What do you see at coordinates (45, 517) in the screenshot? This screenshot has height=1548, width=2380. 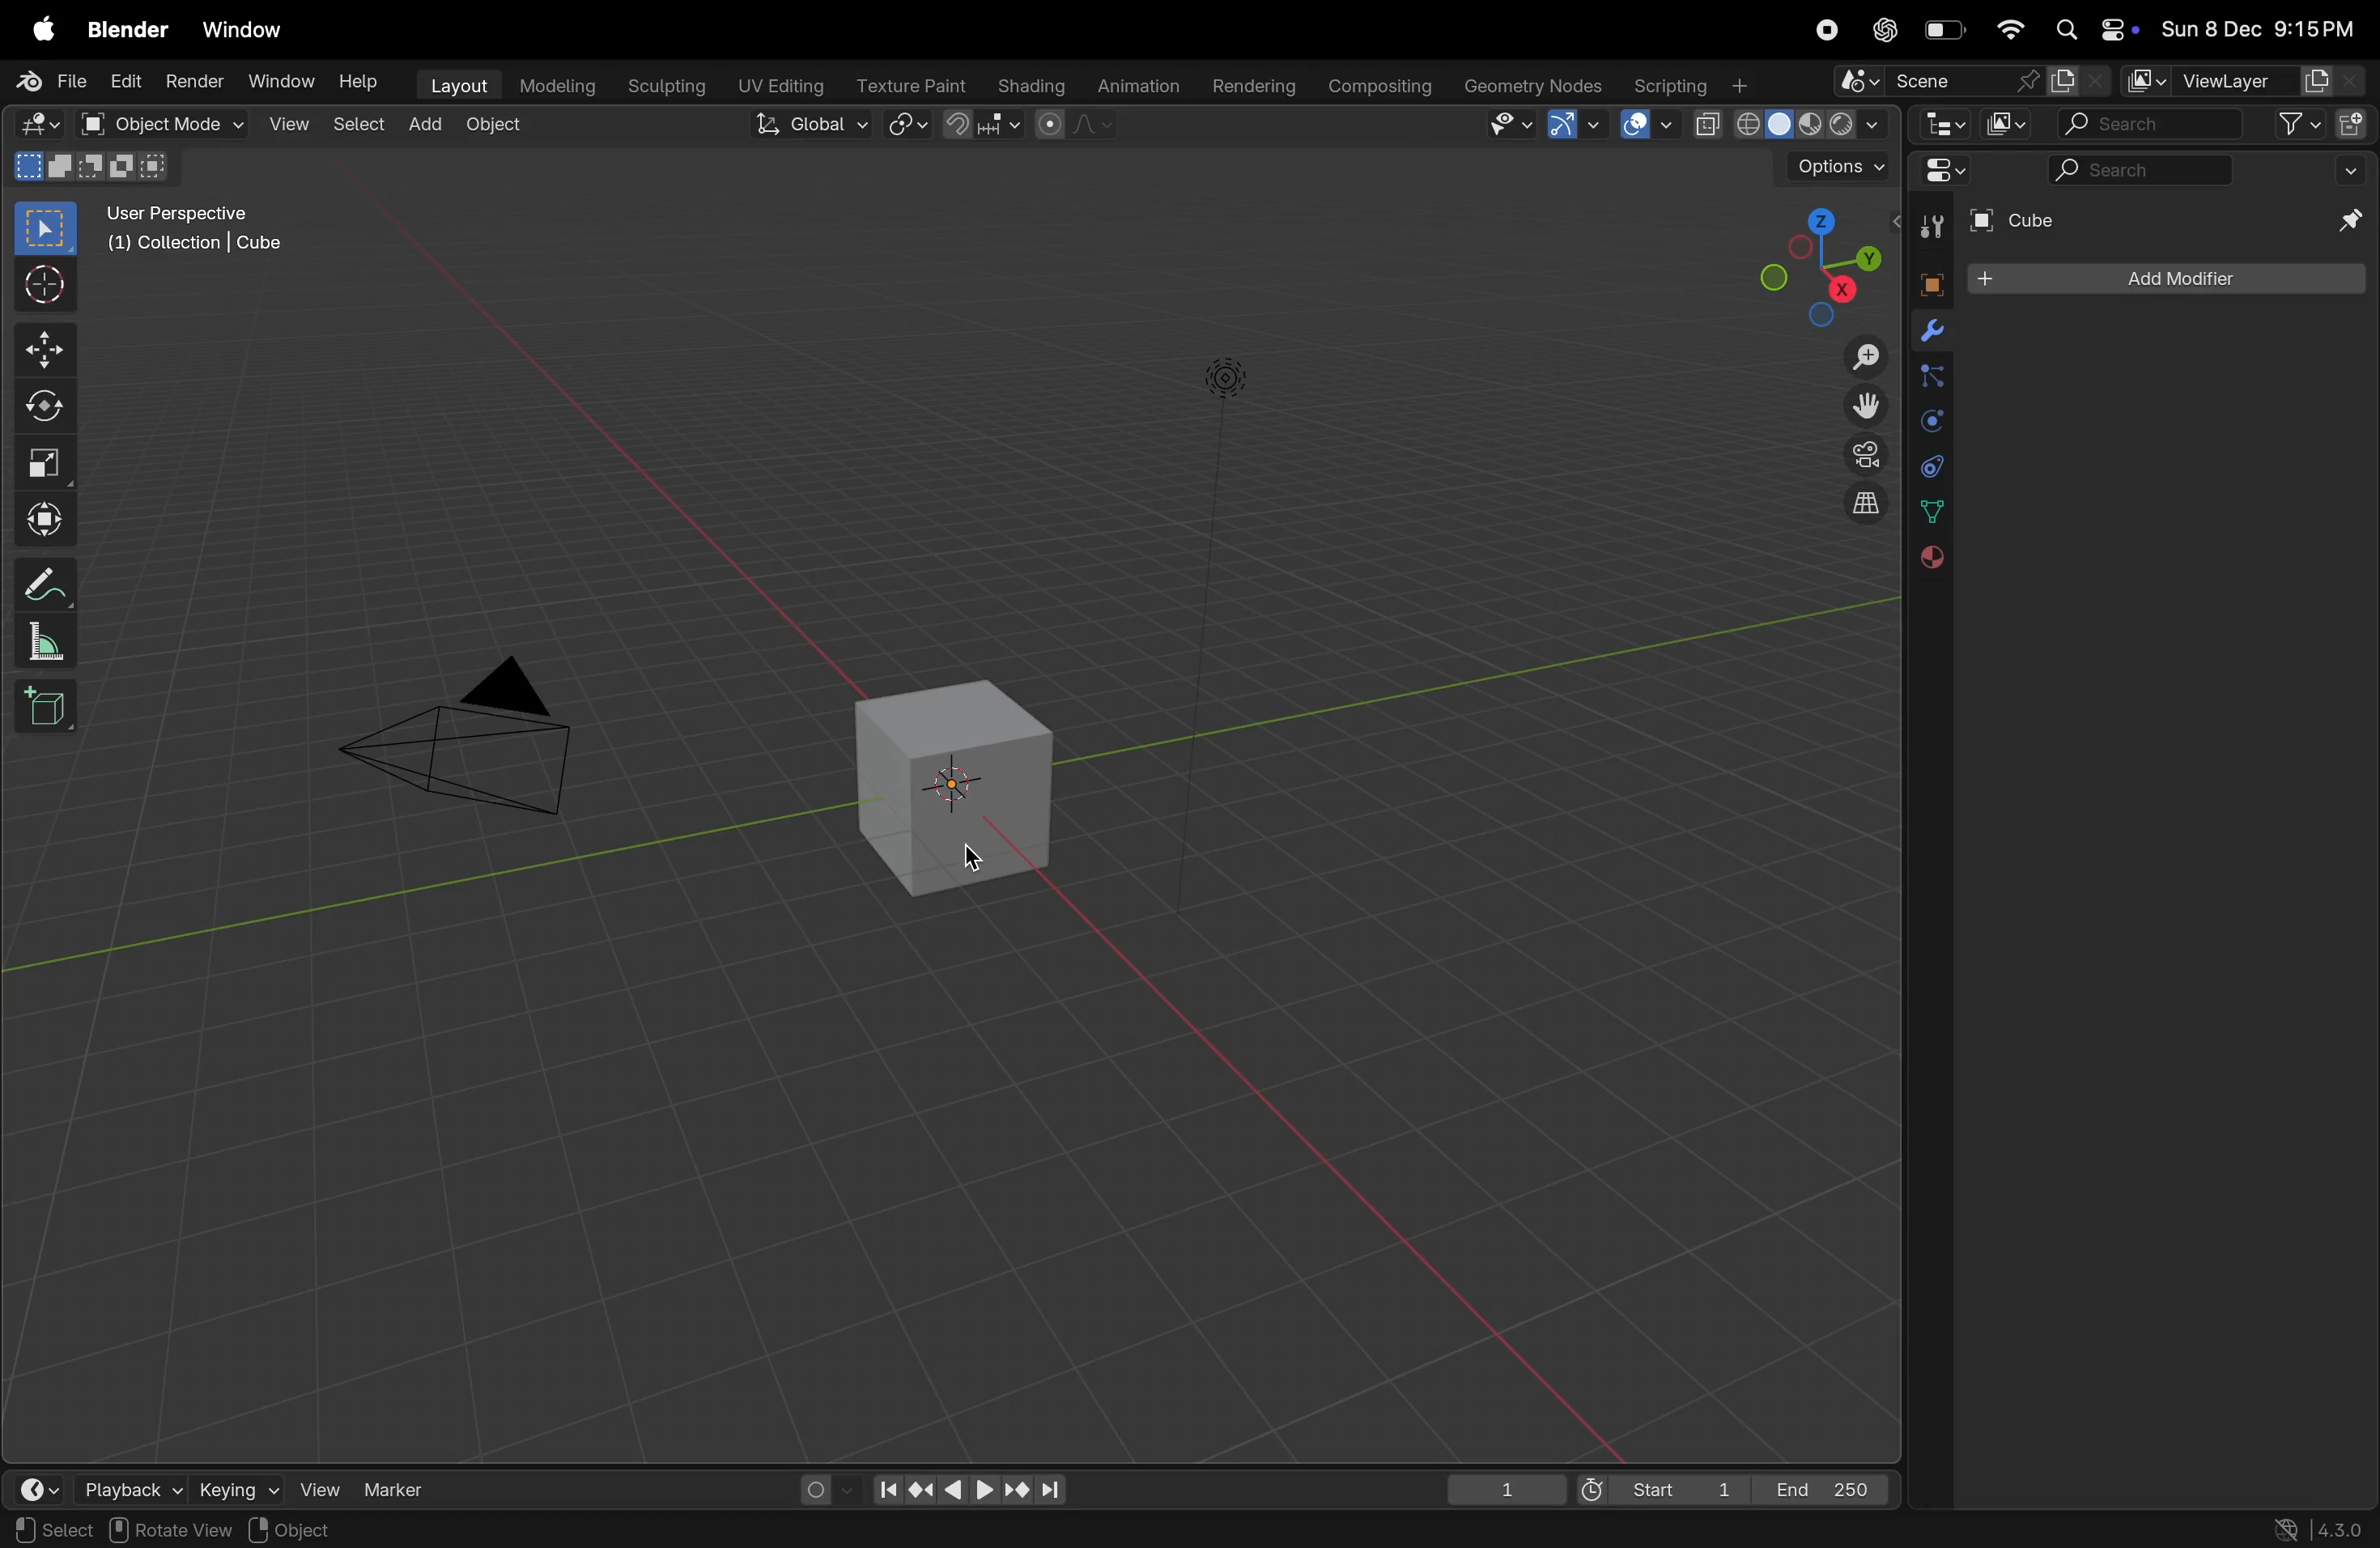 I see `transform` at bounding box center [45, 517].